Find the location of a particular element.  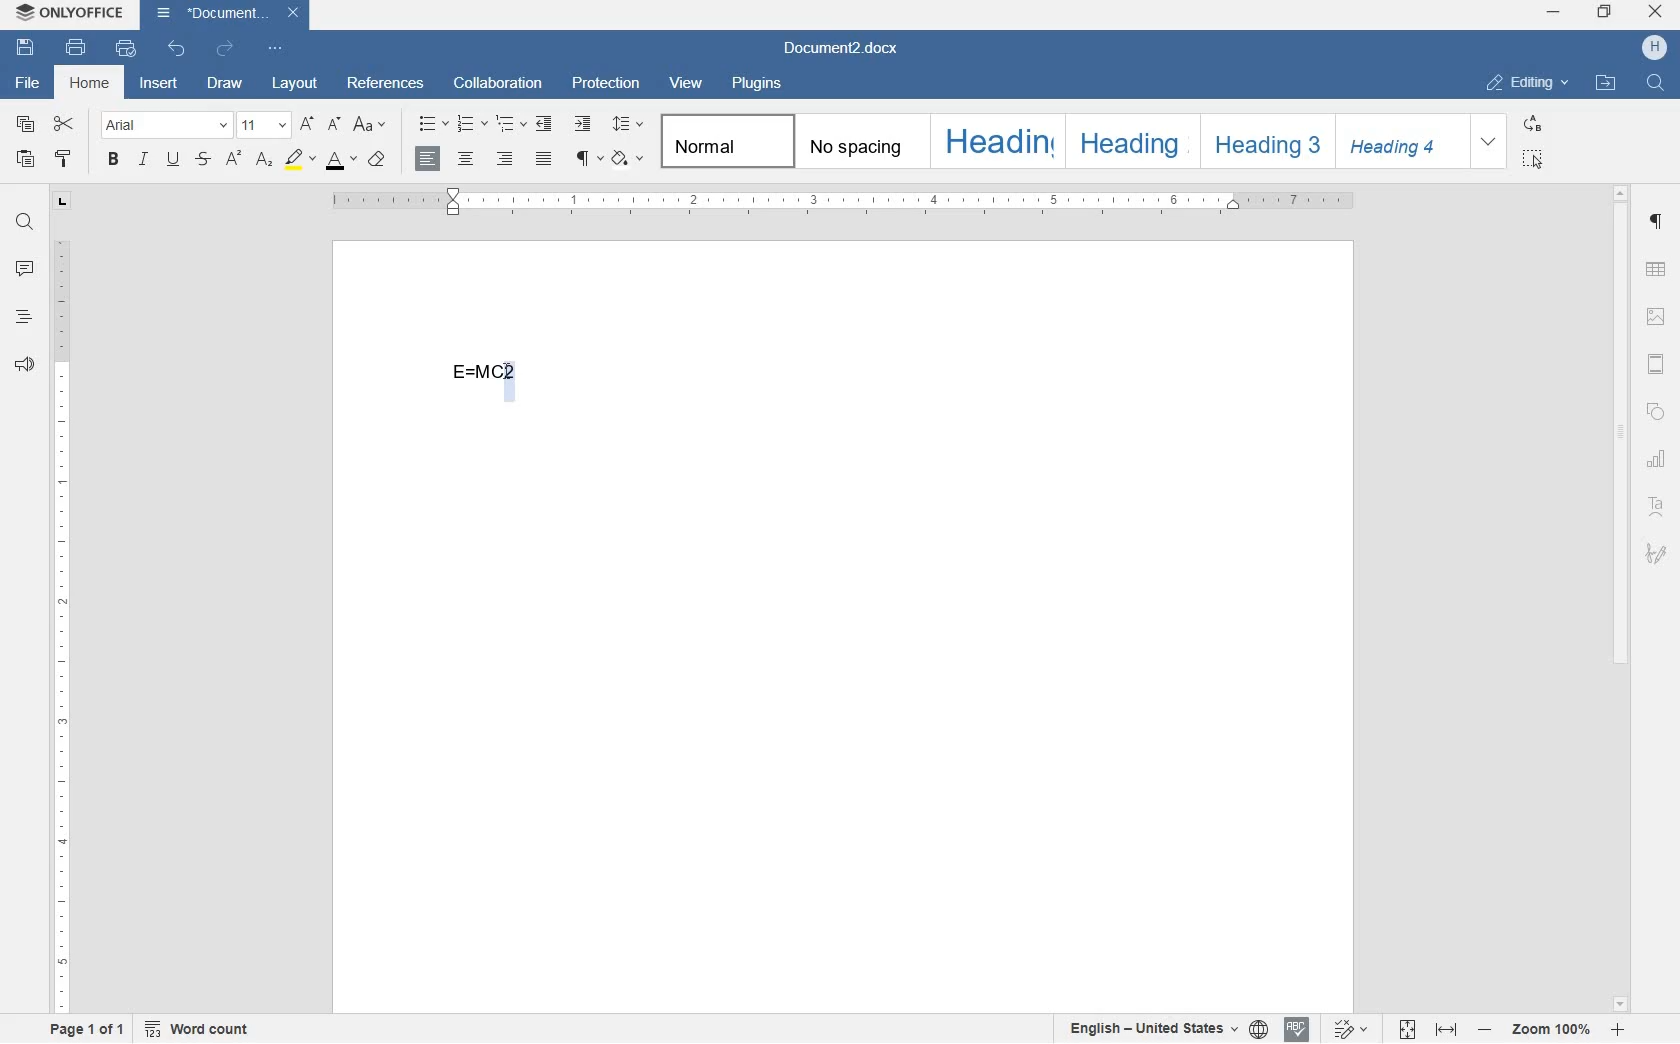

superscript is located at coordinates (233, 157).